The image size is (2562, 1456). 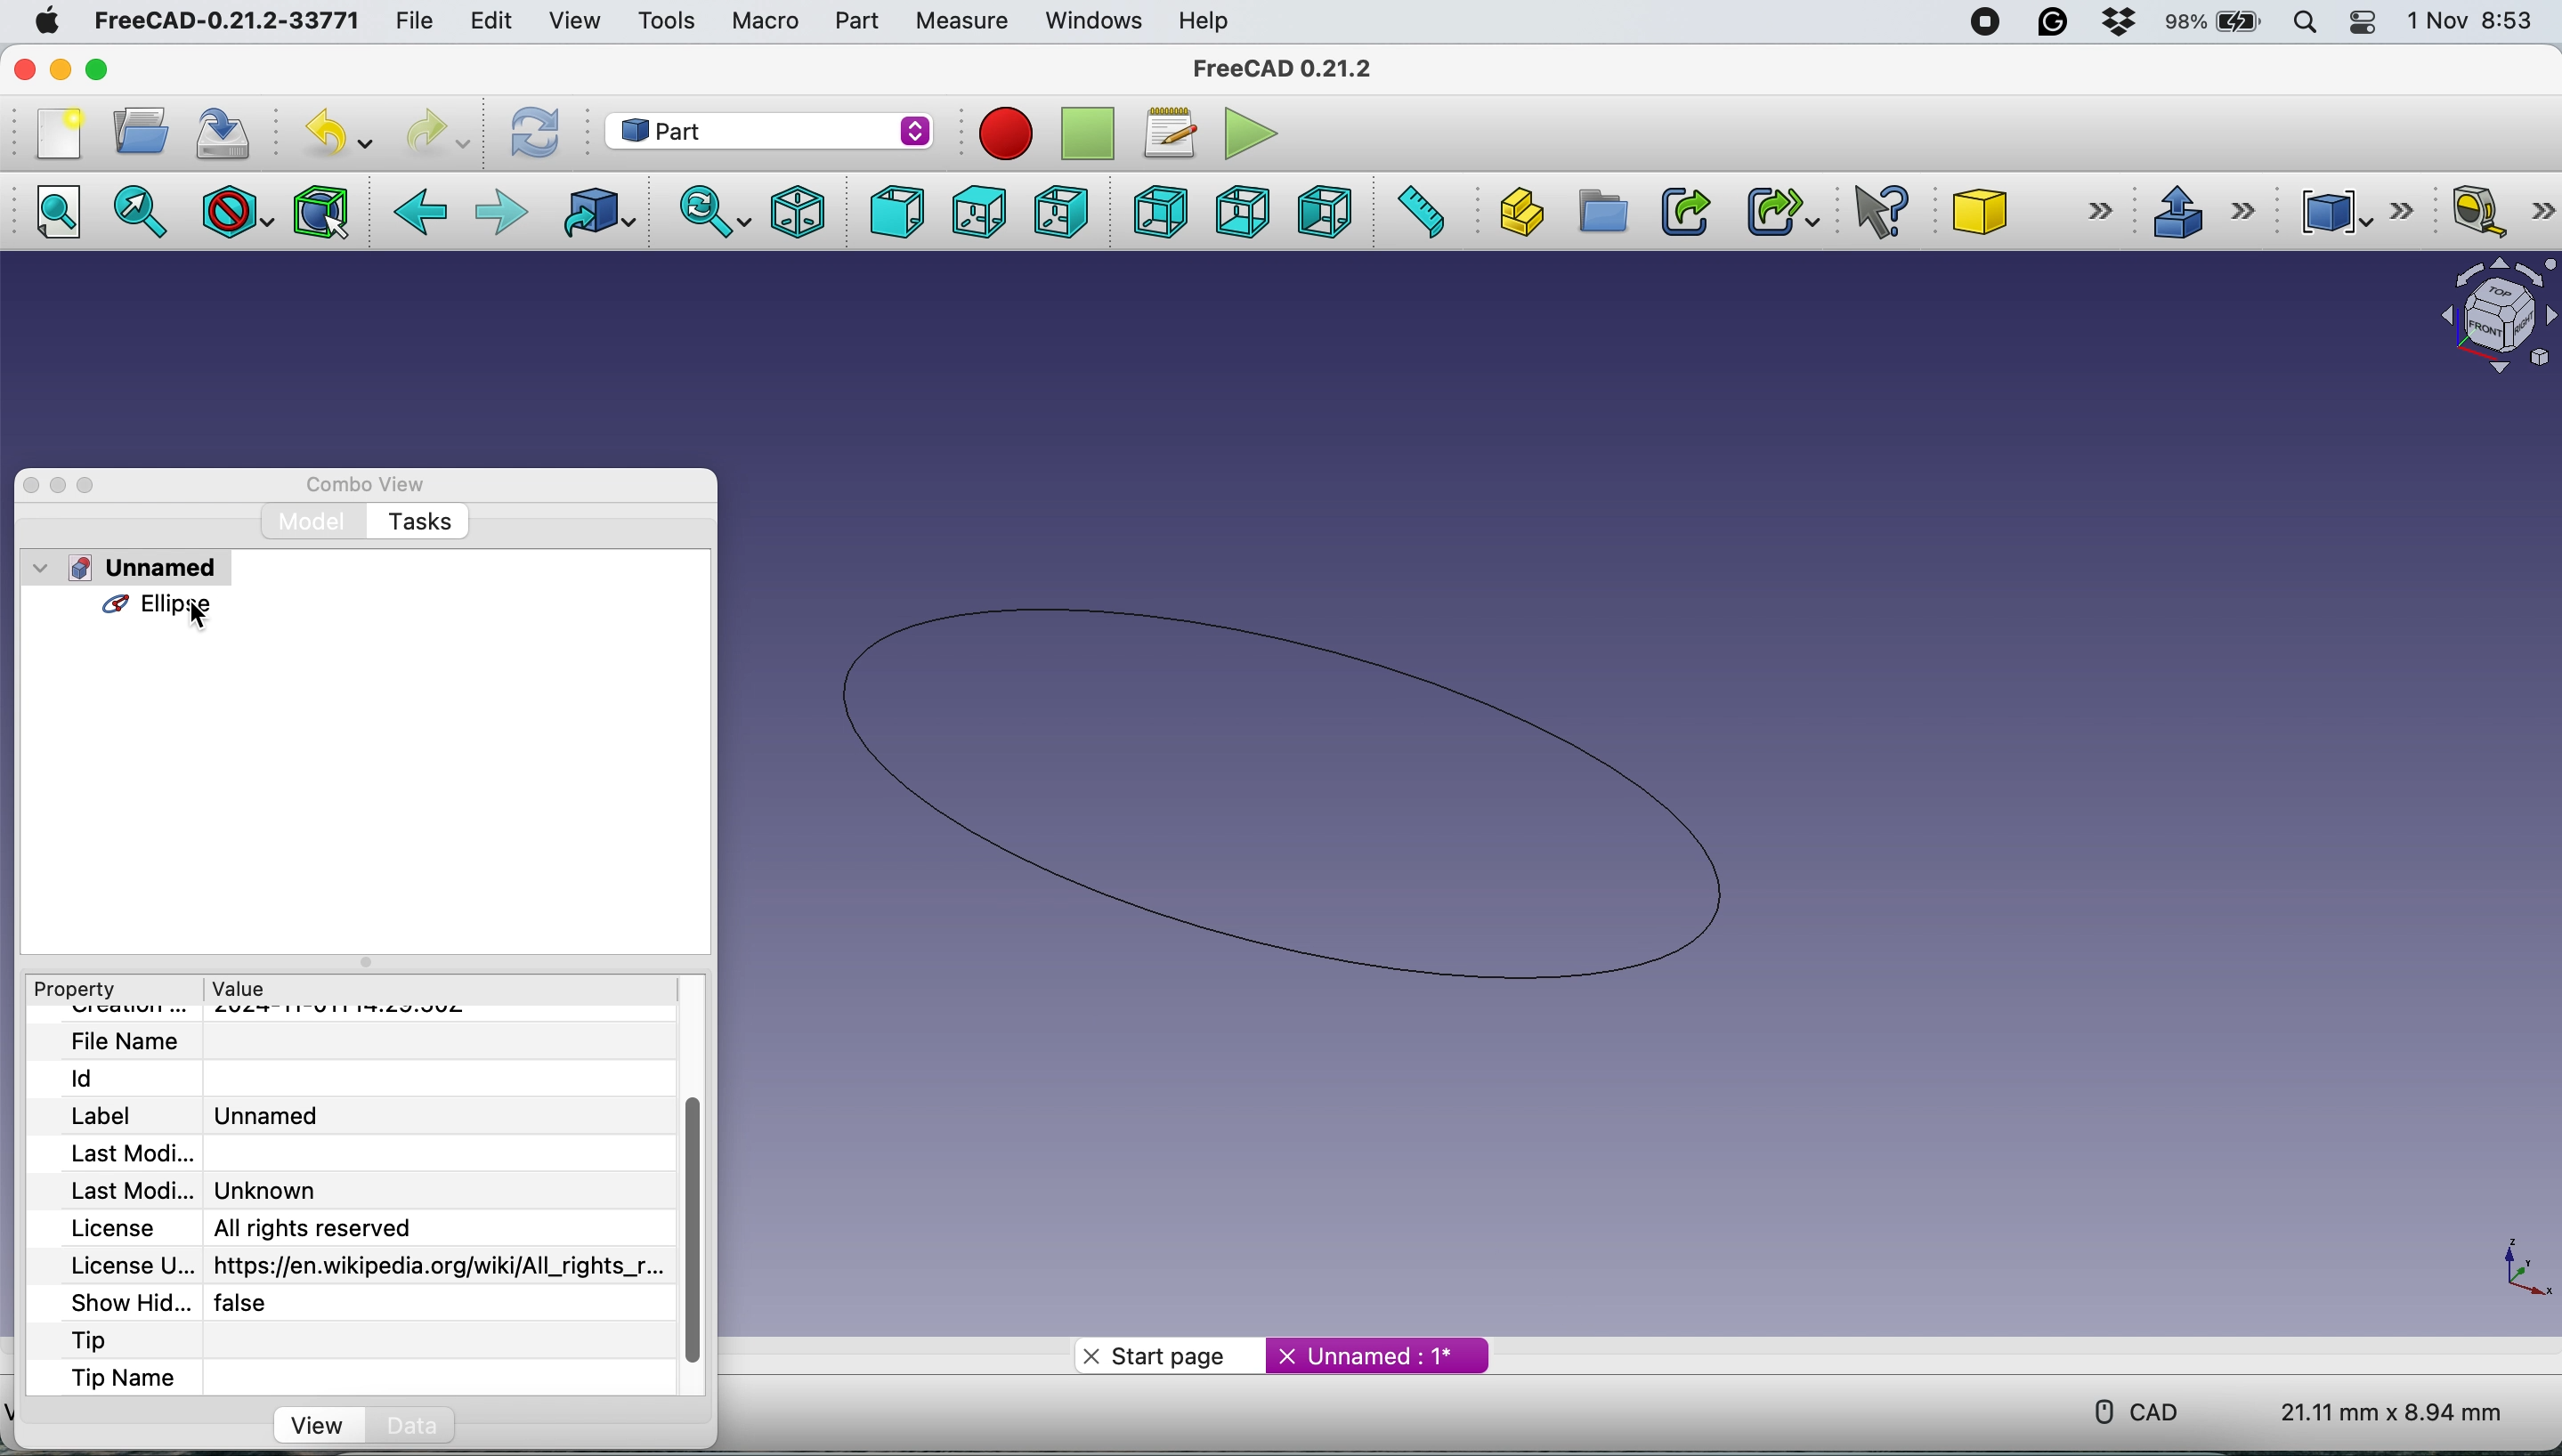 I want to click on create part, so click(x=1514, y=213).